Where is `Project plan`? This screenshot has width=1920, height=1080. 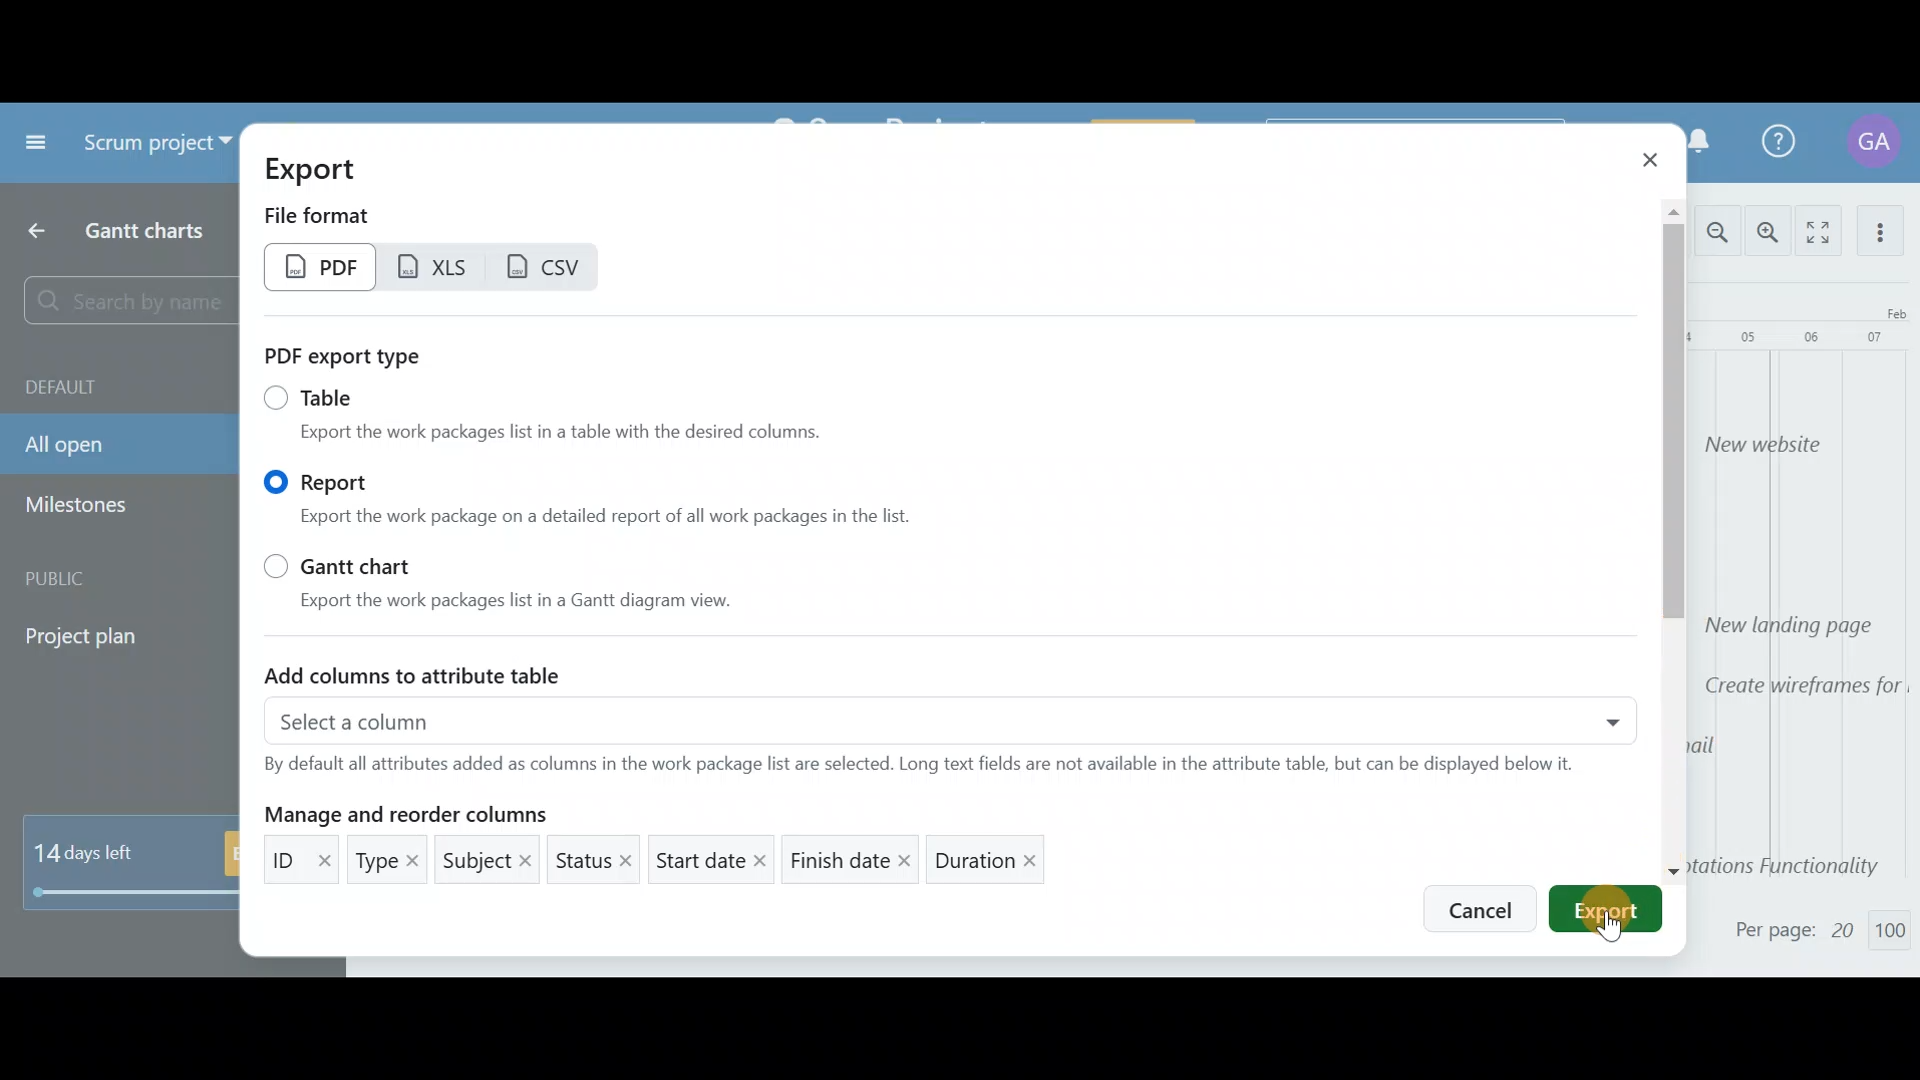
Project plan is located at coordinates (122, 637).